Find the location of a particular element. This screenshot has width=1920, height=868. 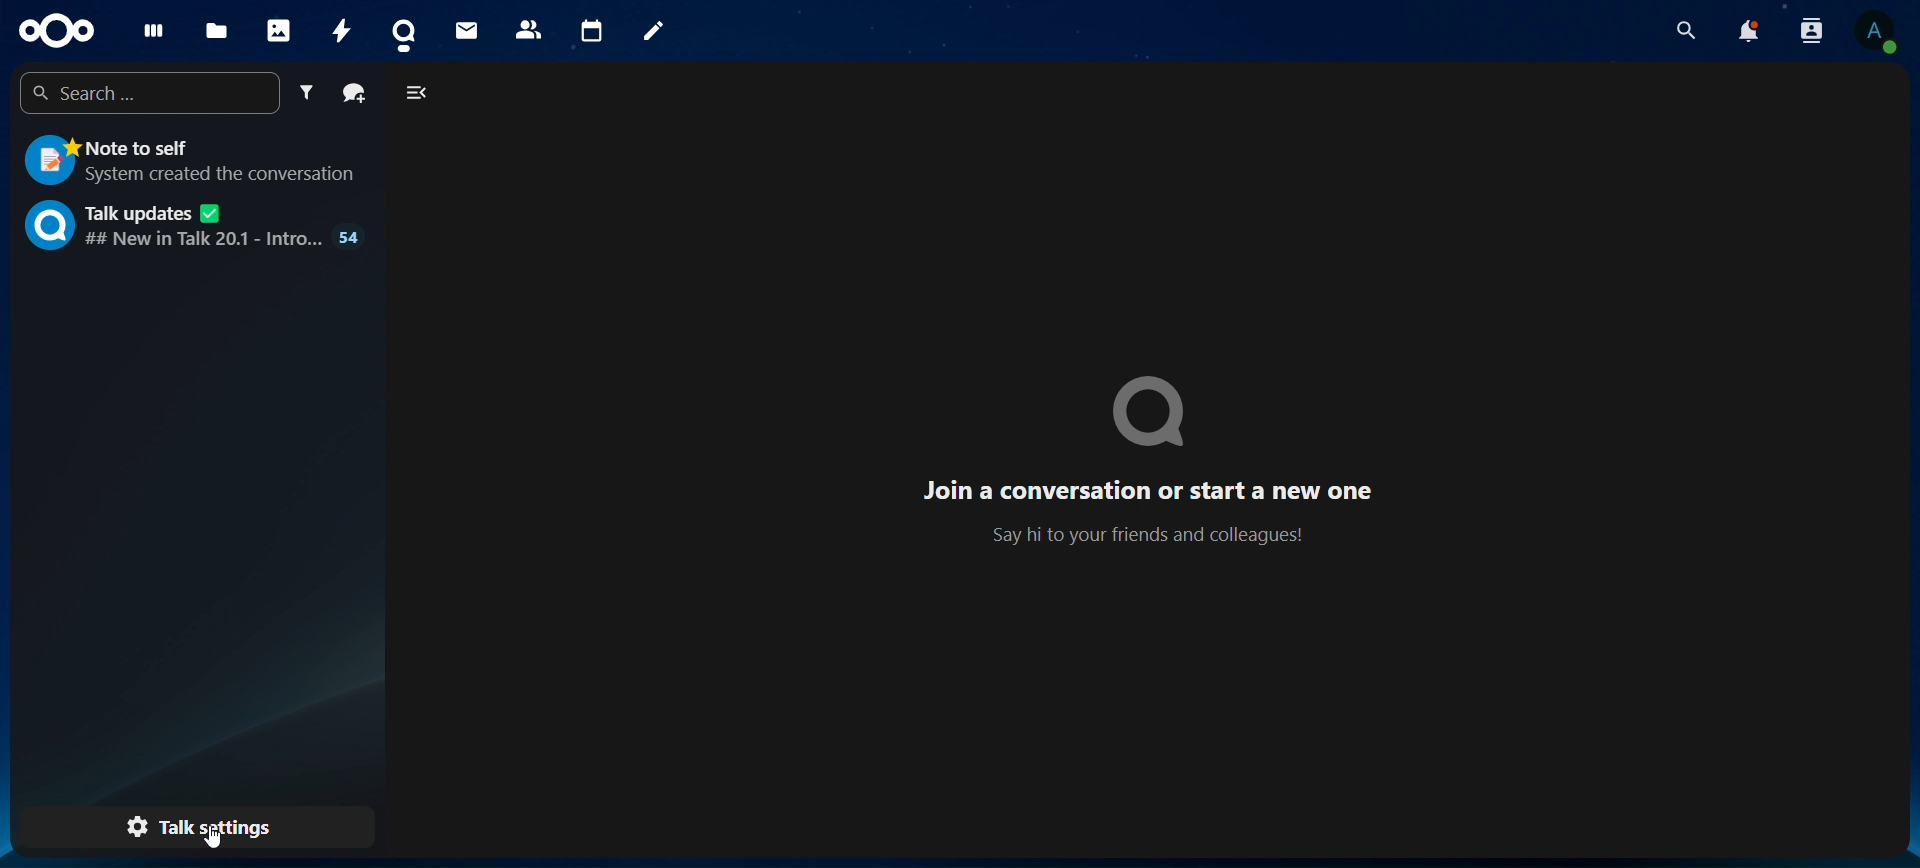

notes is located at coordinates (654, 31).